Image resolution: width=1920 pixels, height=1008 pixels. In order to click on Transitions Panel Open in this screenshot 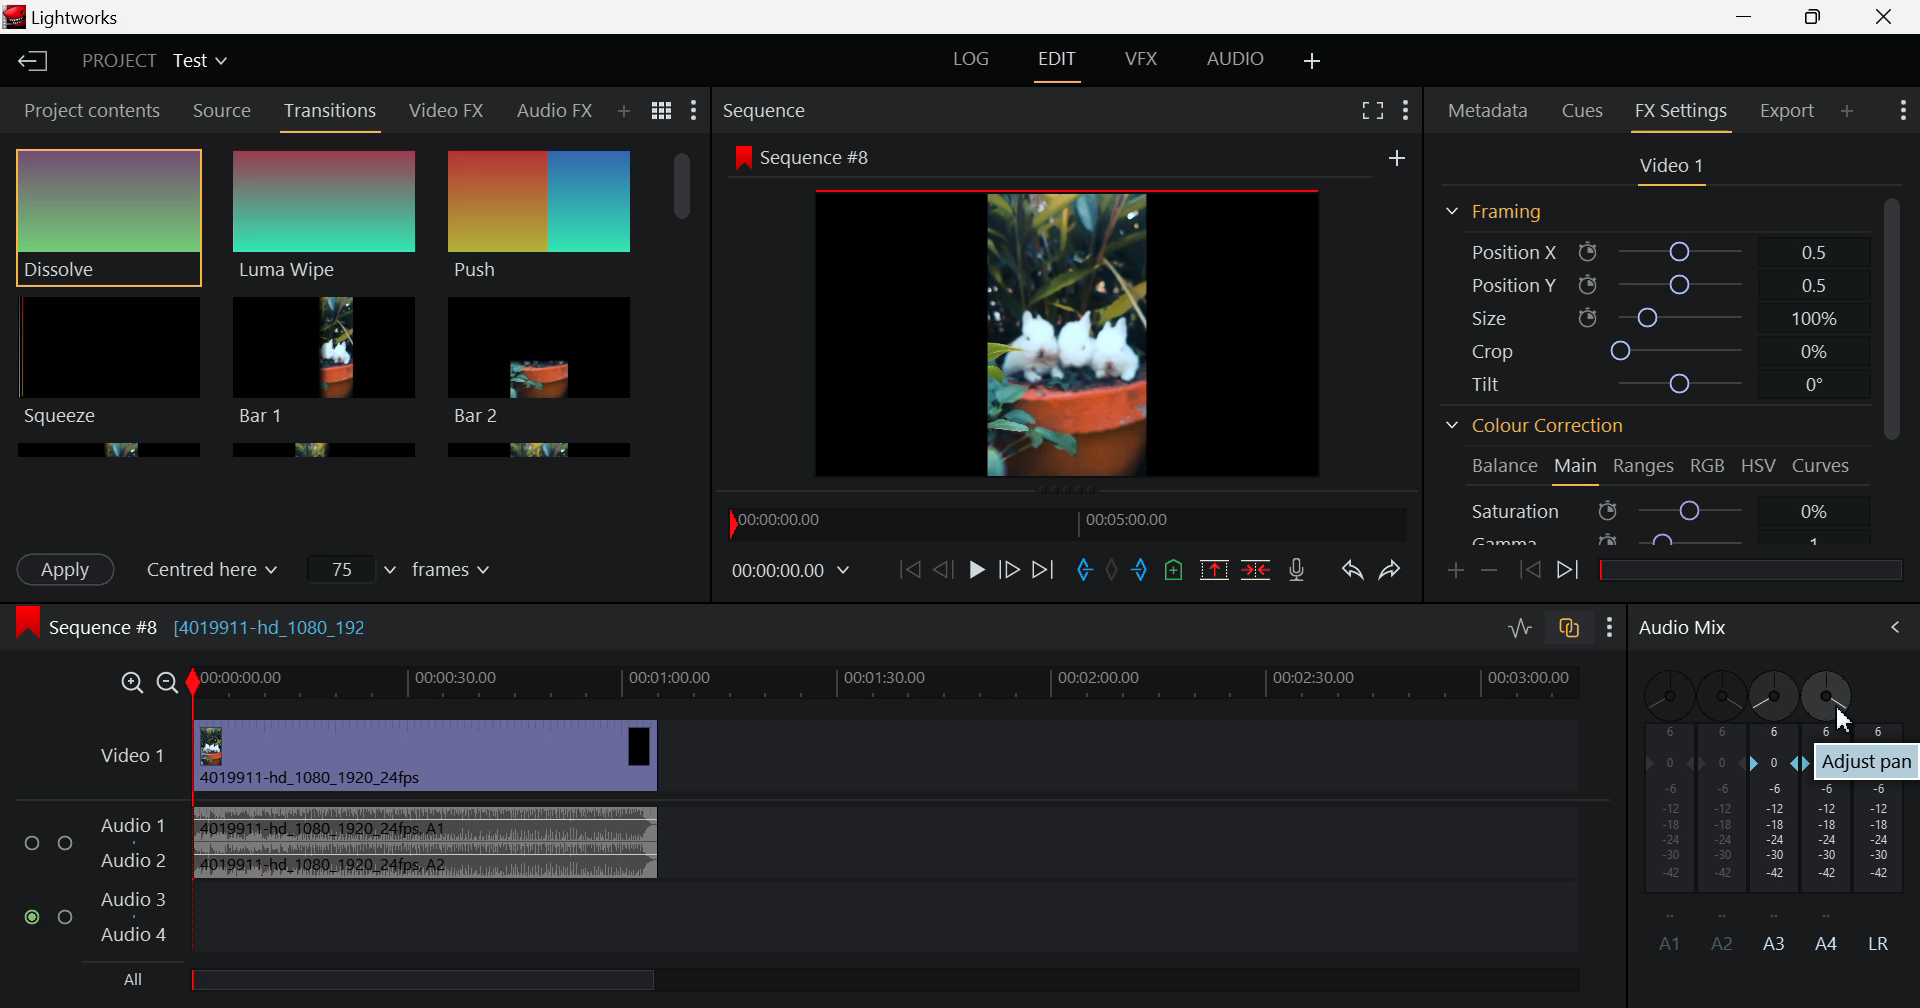, I will do `click(331, 117)`.